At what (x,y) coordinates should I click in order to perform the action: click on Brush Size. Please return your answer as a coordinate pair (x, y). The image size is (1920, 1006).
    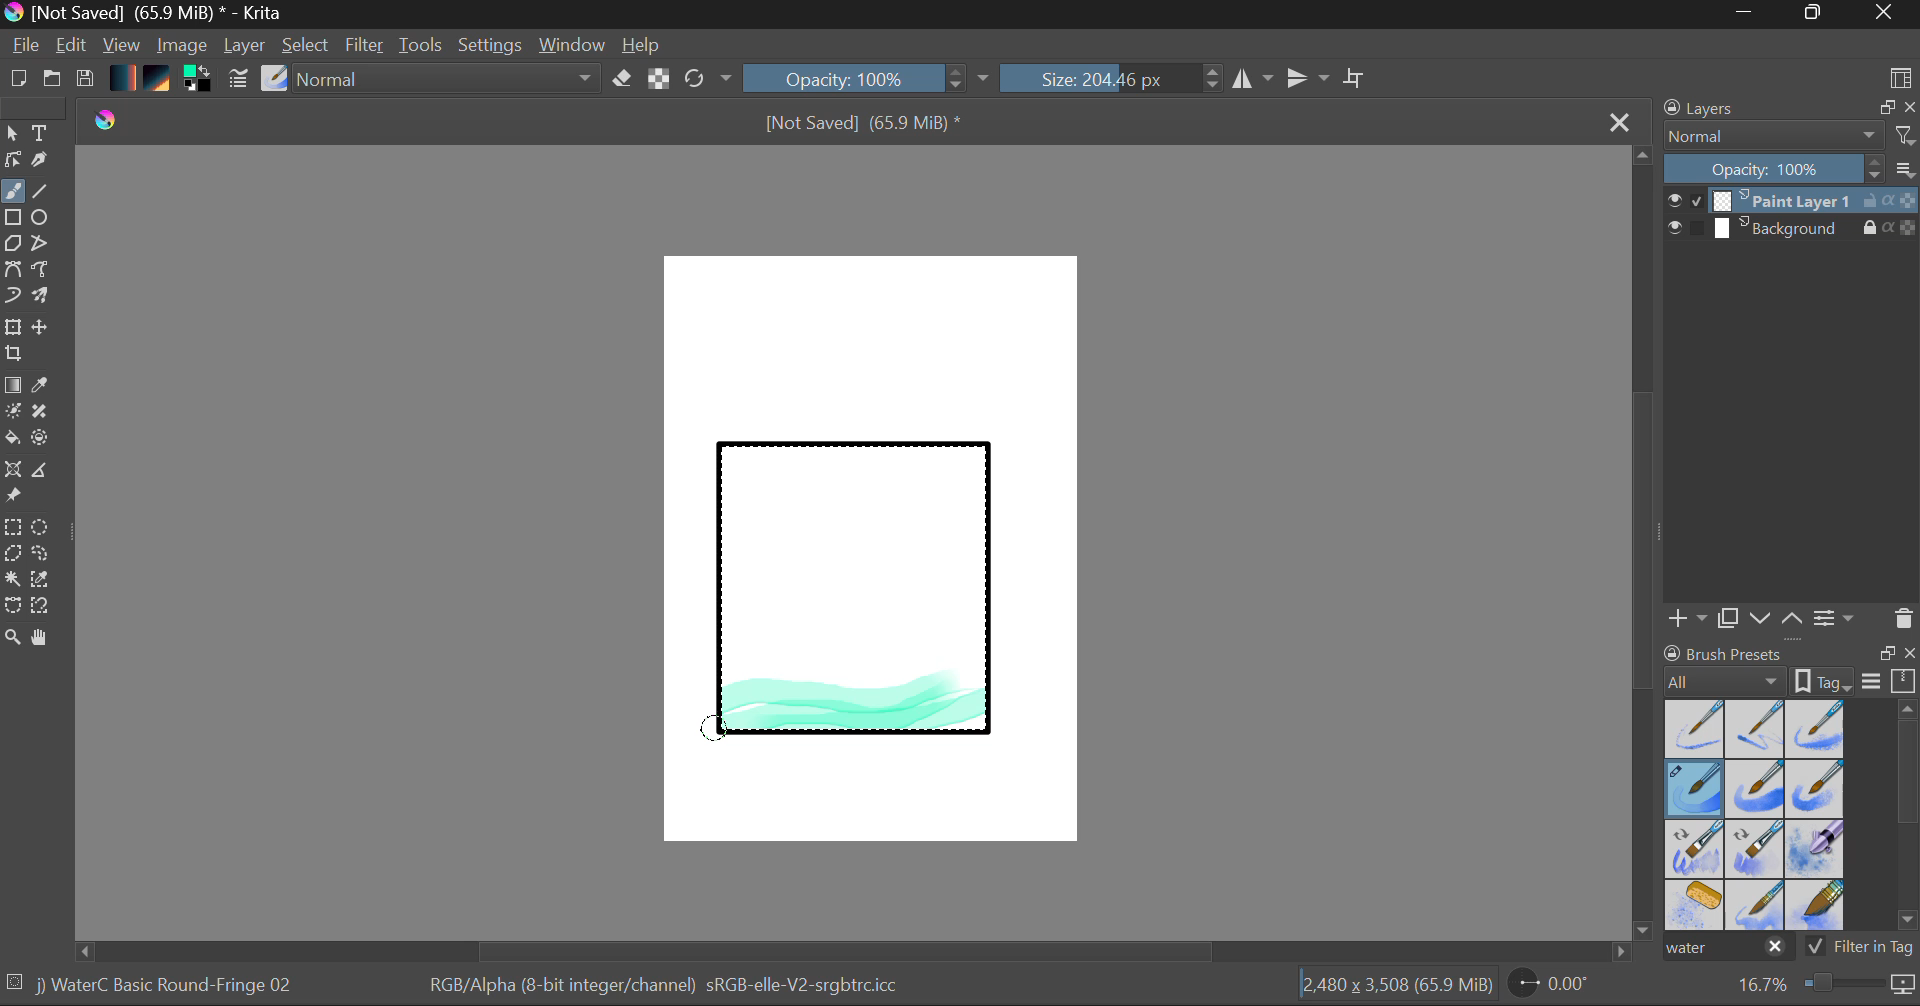
    Looking at the image, I should click on (1112, 78).